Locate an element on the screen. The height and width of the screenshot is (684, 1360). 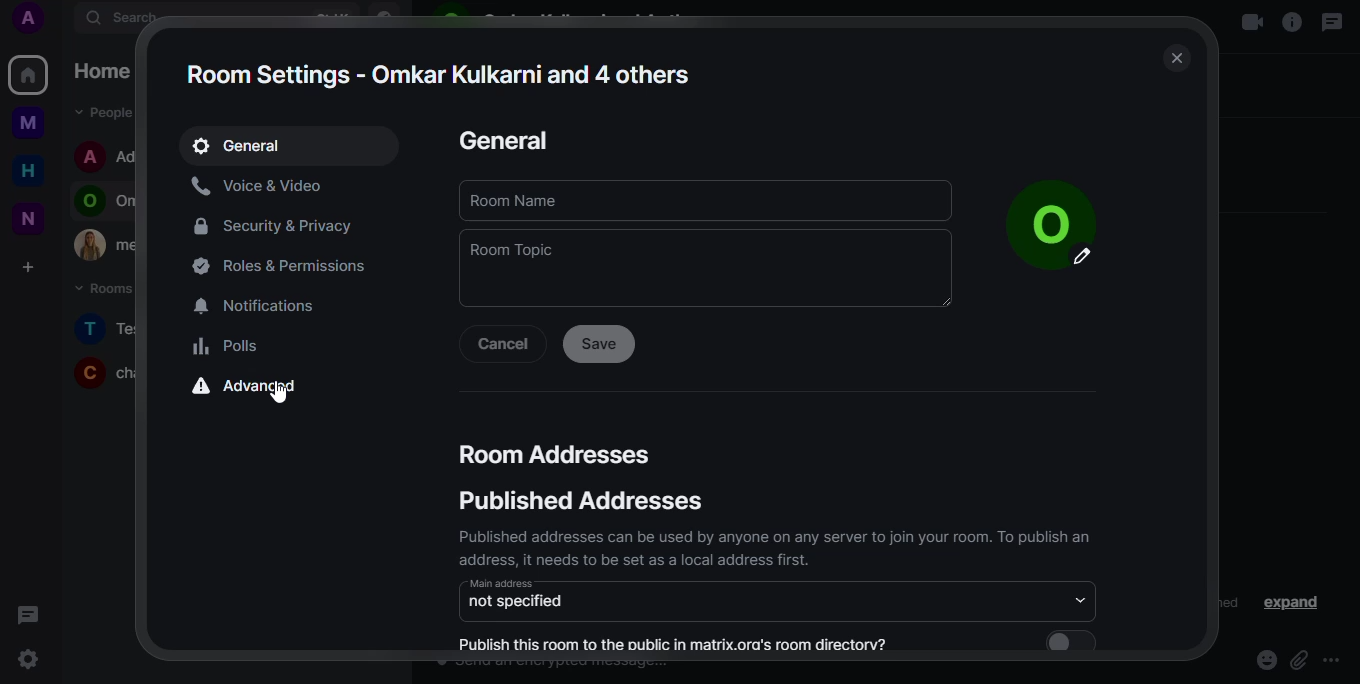
security is located at coordinates (284, 225).